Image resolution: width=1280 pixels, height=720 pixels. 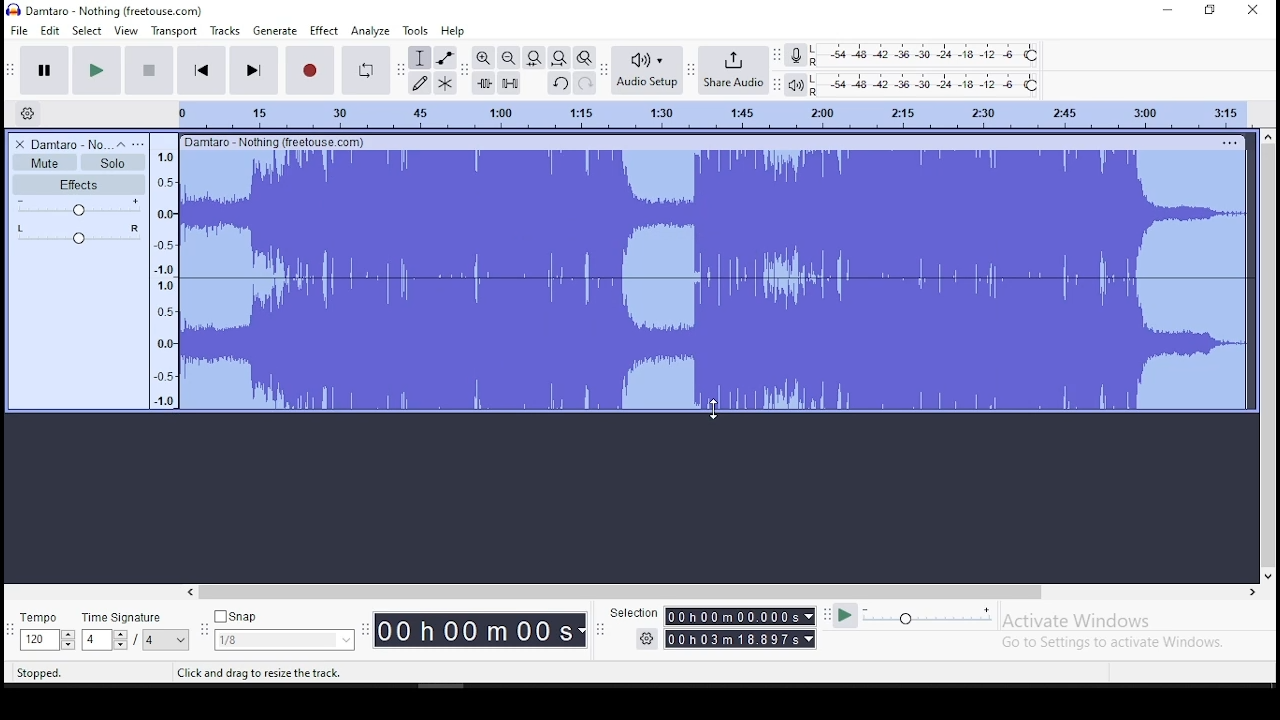 I want to click on delete track, so click(x=20, y=143).